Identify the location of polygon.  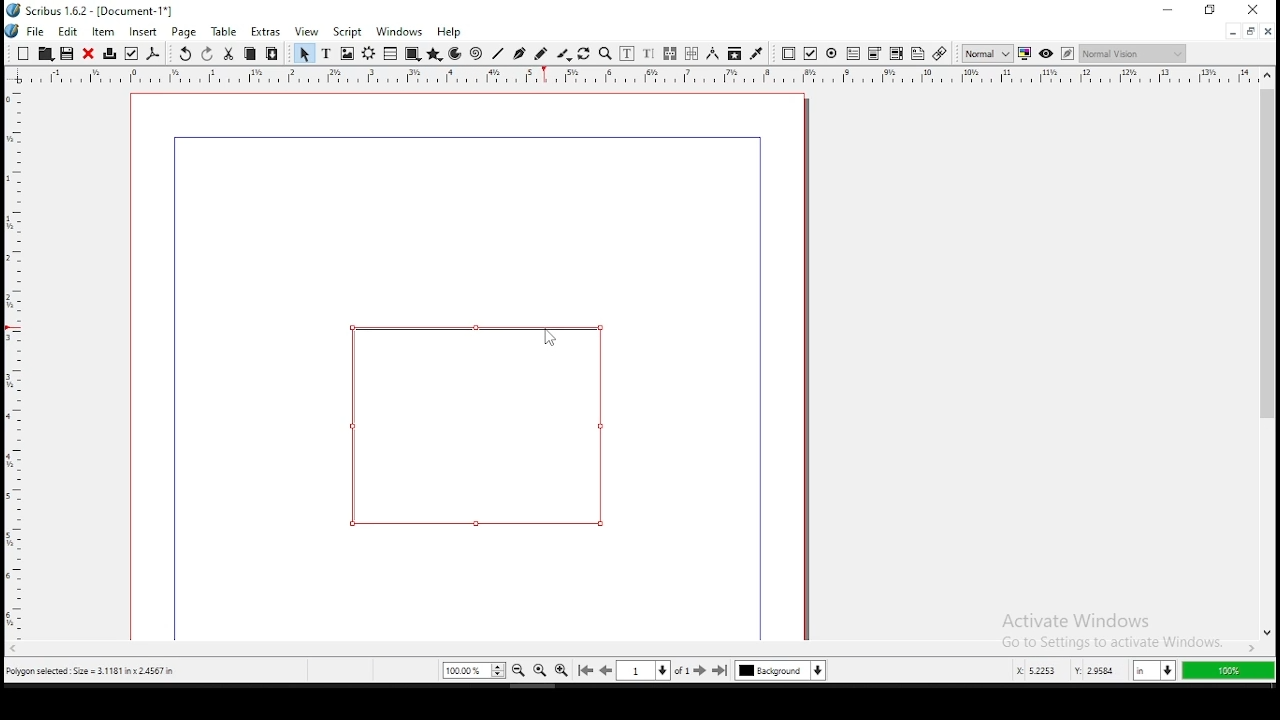
(435, 54).